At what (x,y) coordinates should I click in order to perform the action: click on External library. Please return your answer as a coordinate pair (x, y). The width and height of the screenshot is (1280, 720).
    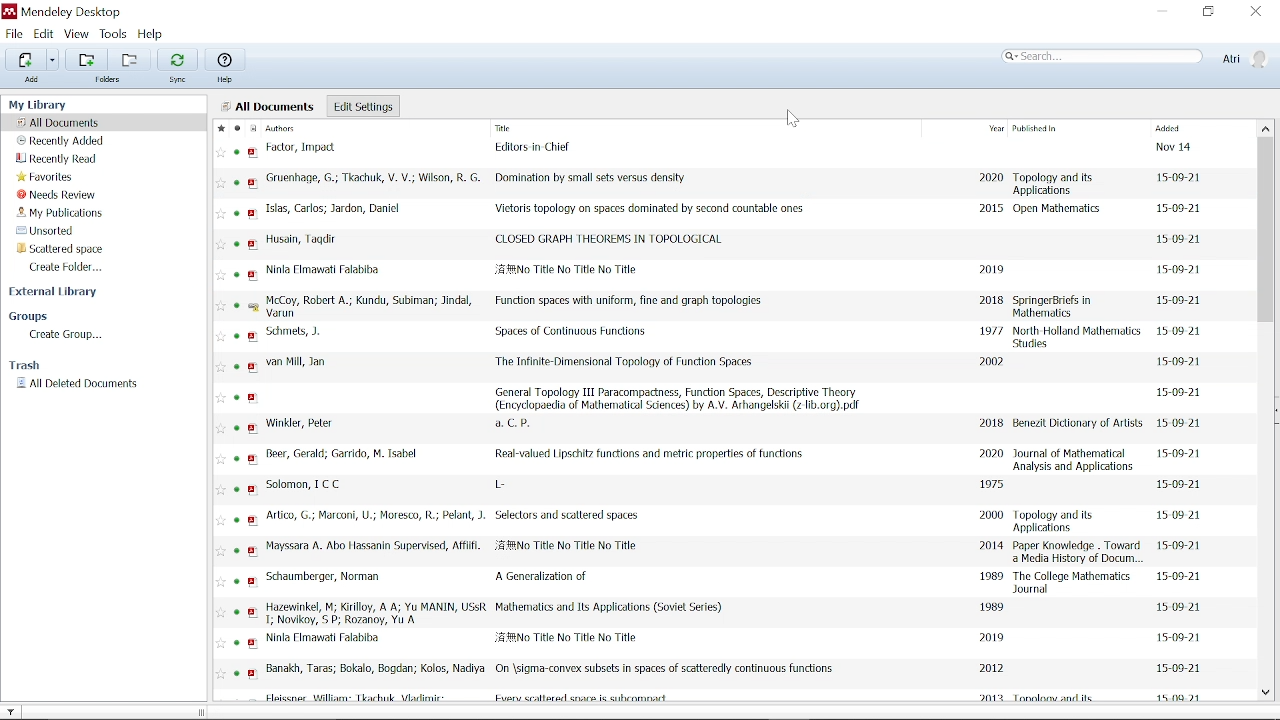
    Looking at the image, I should click on (56, 295).